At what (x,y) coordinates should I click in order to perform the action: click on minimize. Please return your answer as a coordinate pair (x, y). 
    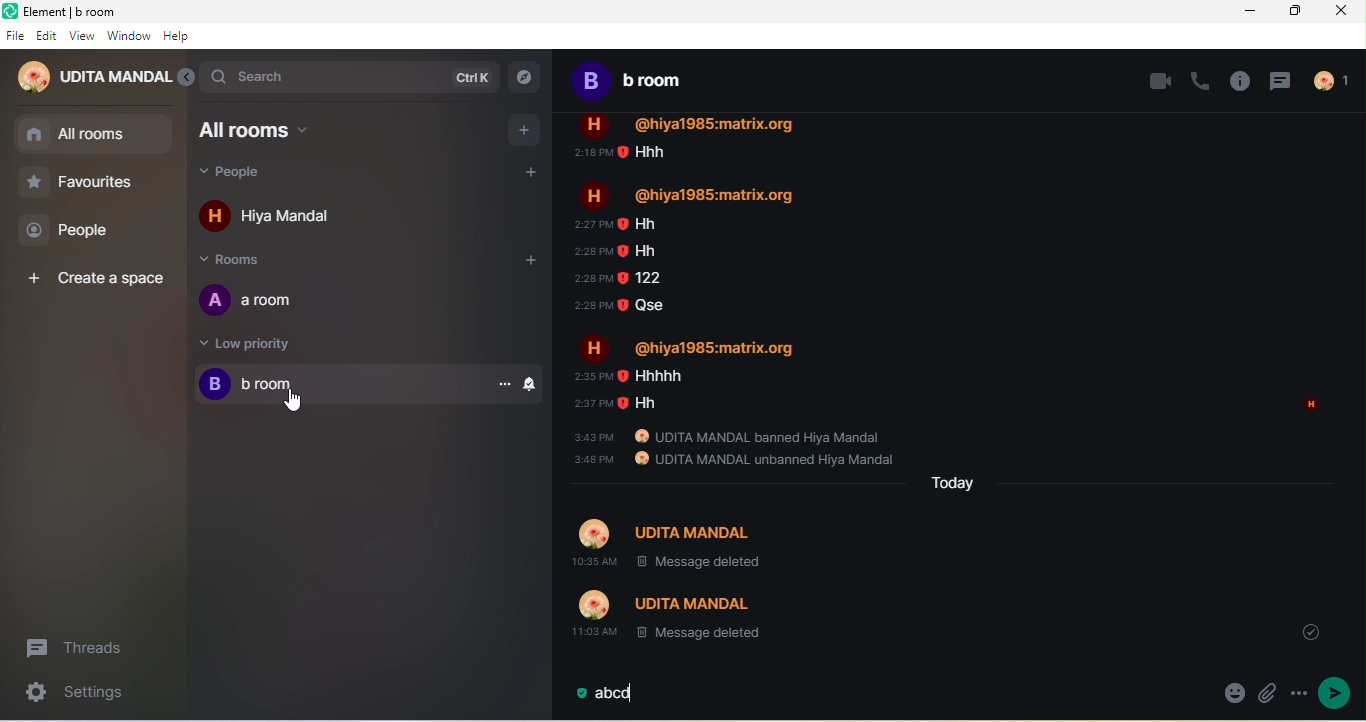
    Looking at the image, I should click on (1250, 11).